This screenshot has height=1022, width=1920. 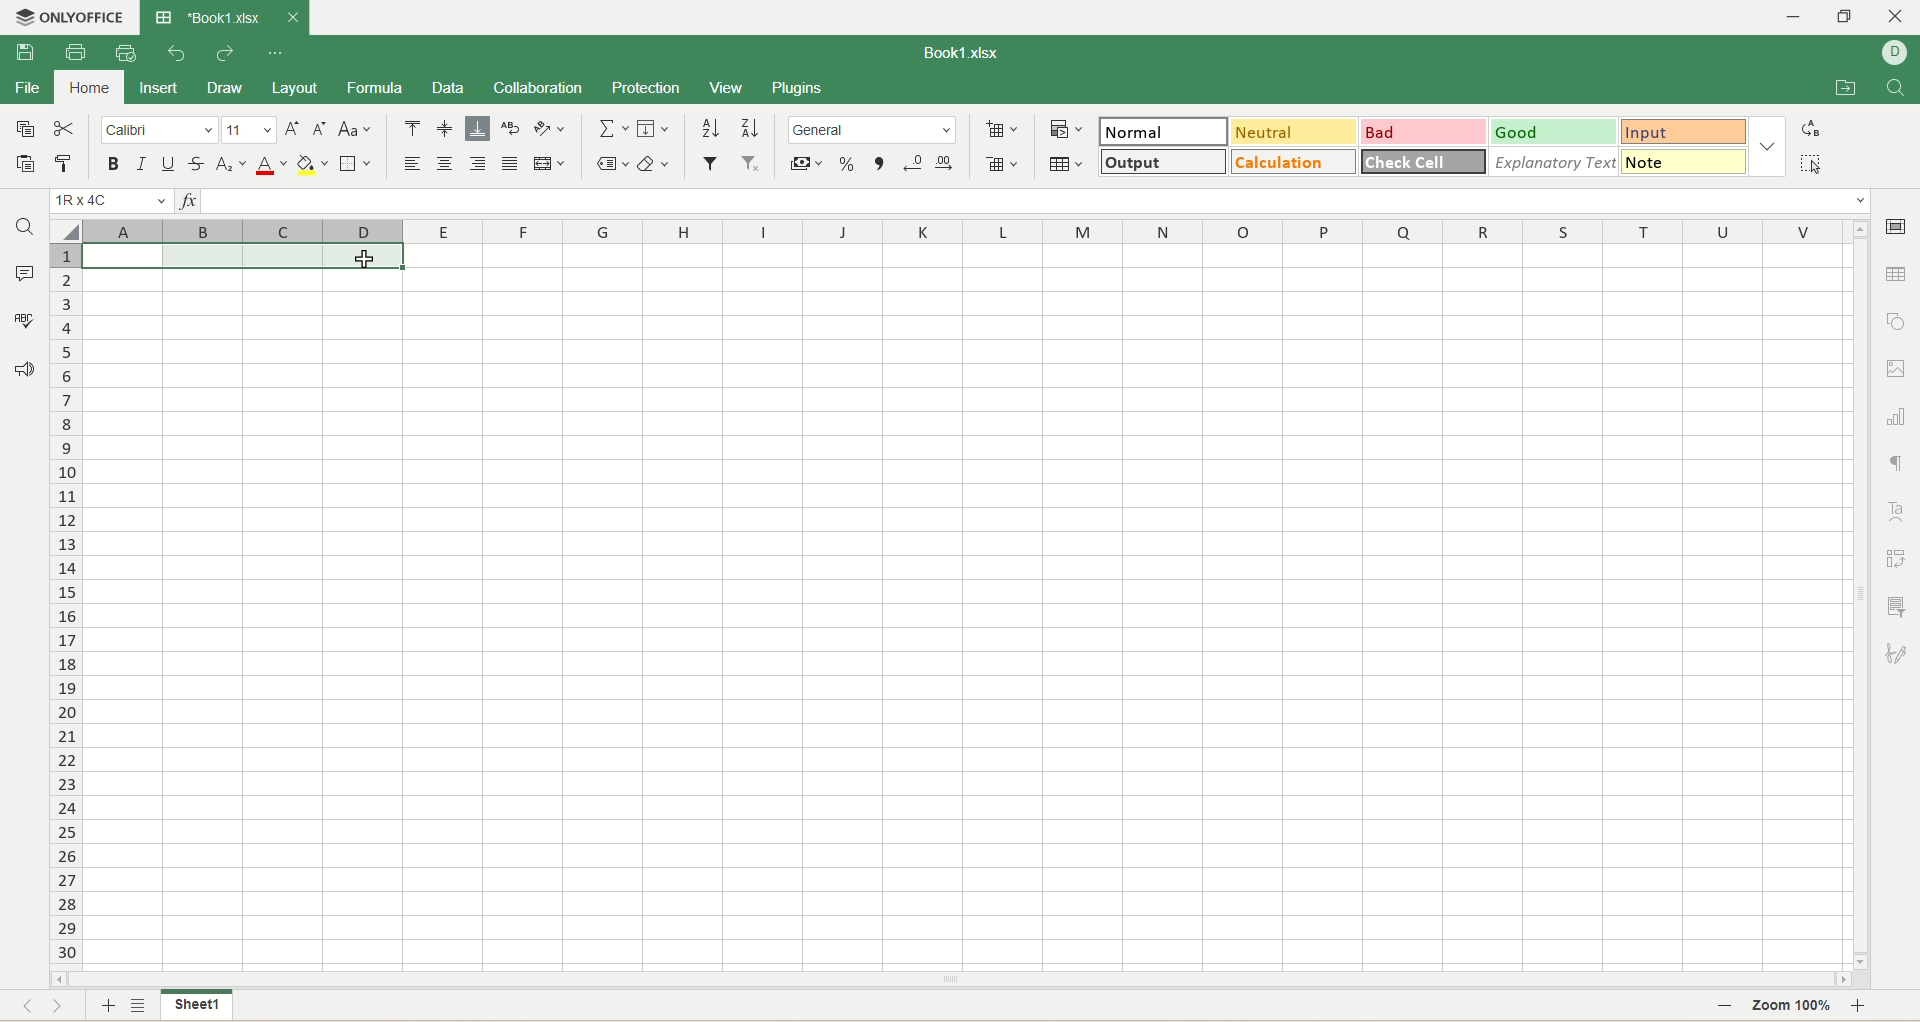 What do you see at coordinates (224, 52) in the screenshot?
I see `redo` at bounding box center [224, 52].